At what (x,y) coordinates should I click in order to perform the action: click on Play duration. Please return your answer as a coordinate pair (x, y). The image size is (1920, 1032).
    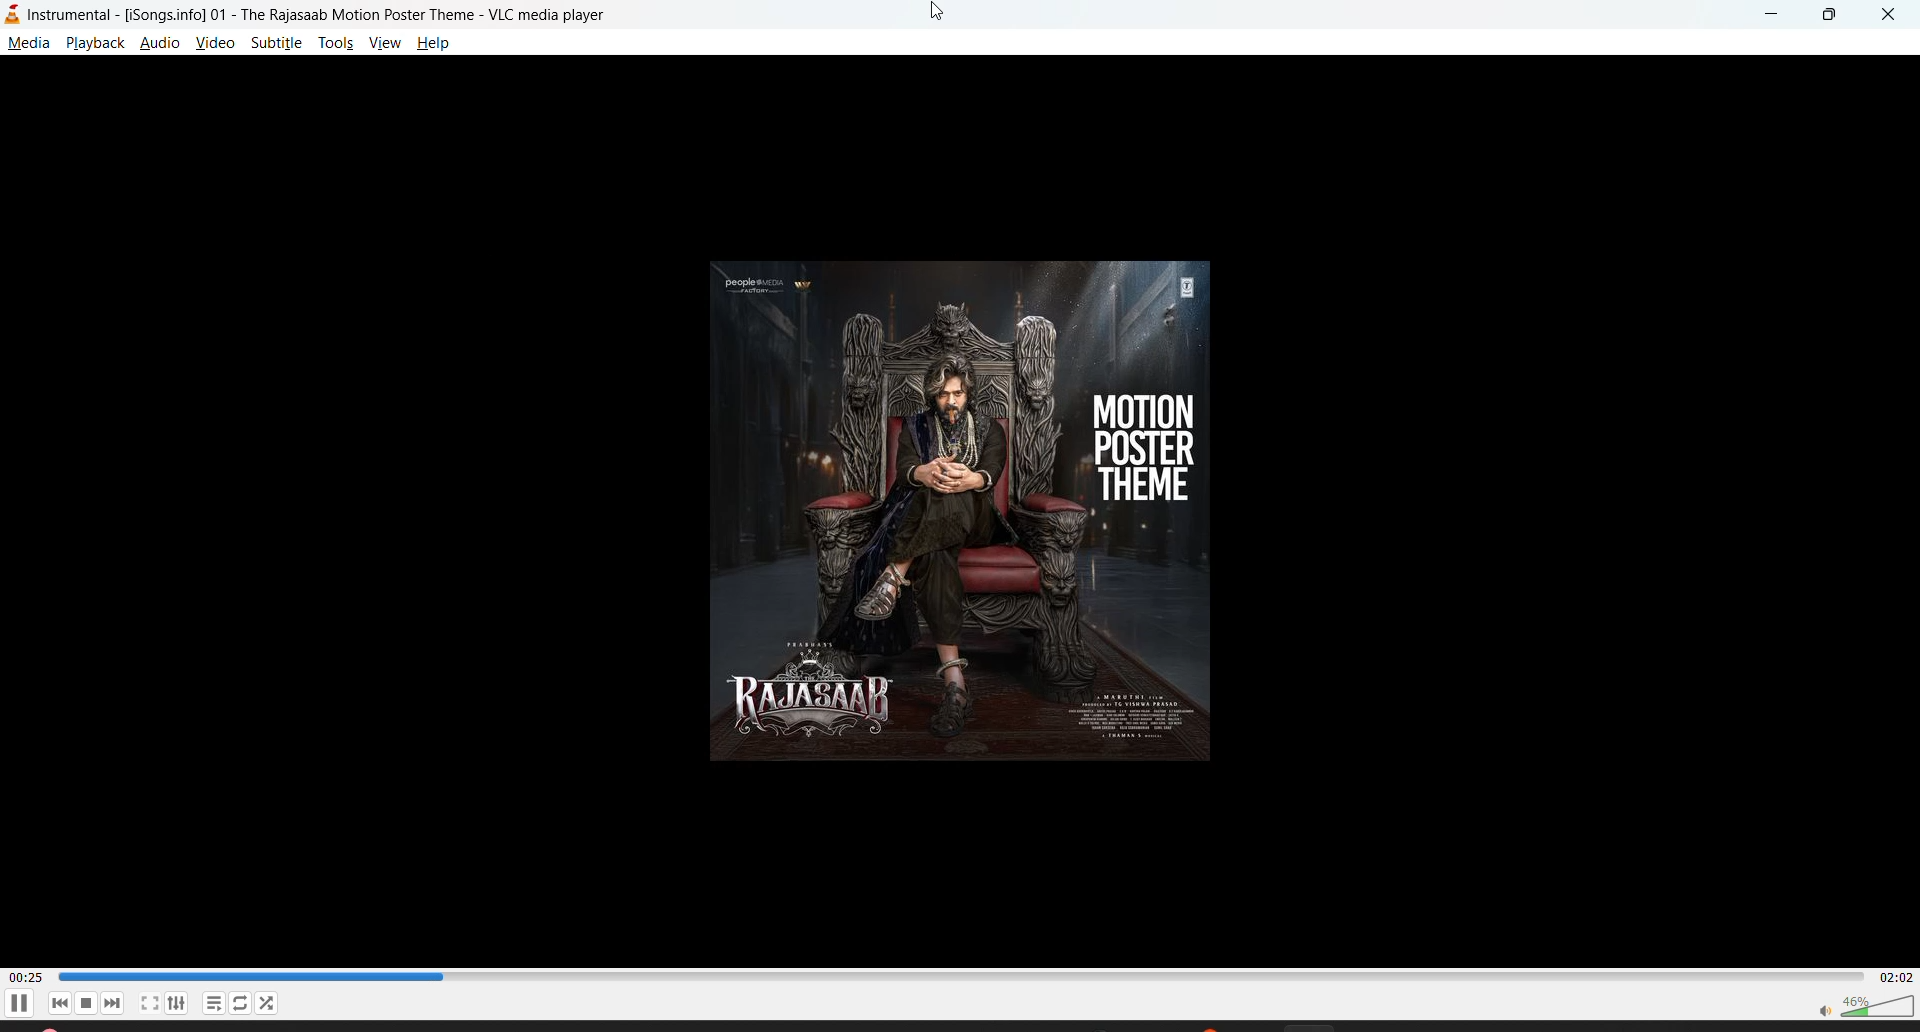
    Looking at the image, I should click on (957, 976).